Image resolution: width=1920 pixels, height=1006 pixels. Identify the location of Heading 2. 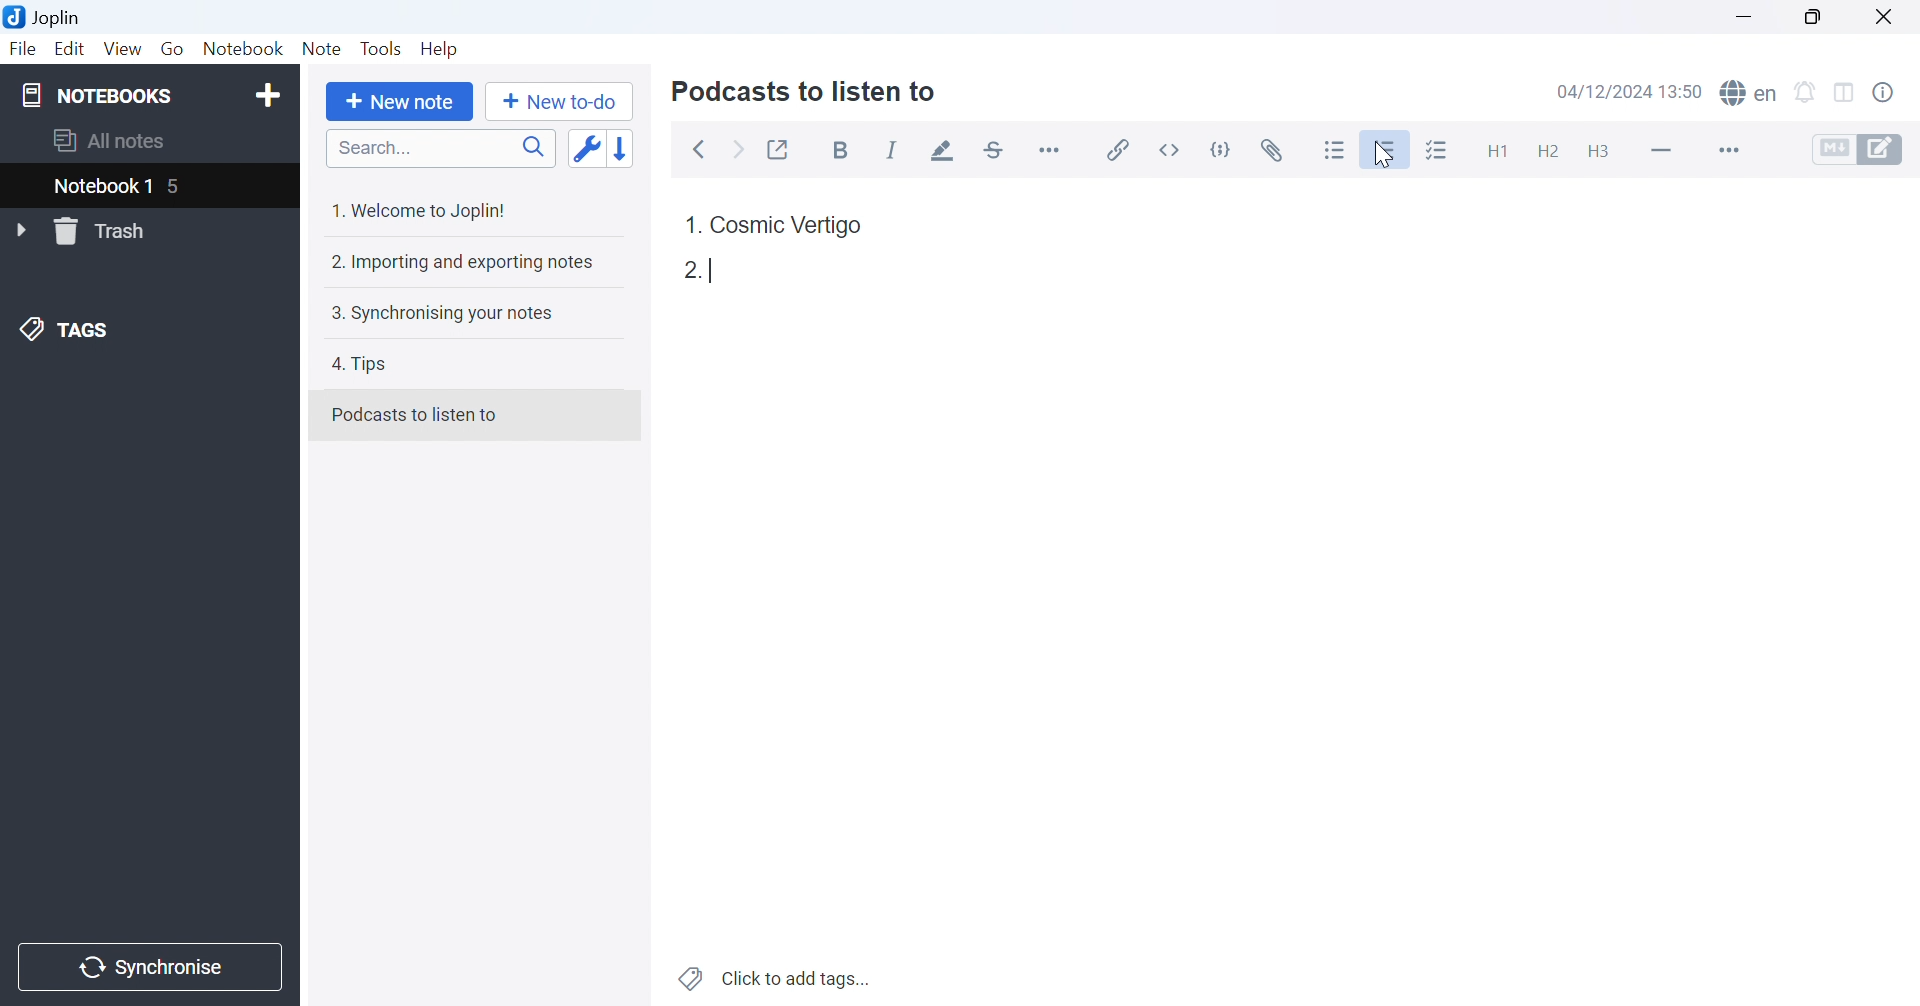
(1547, 149).